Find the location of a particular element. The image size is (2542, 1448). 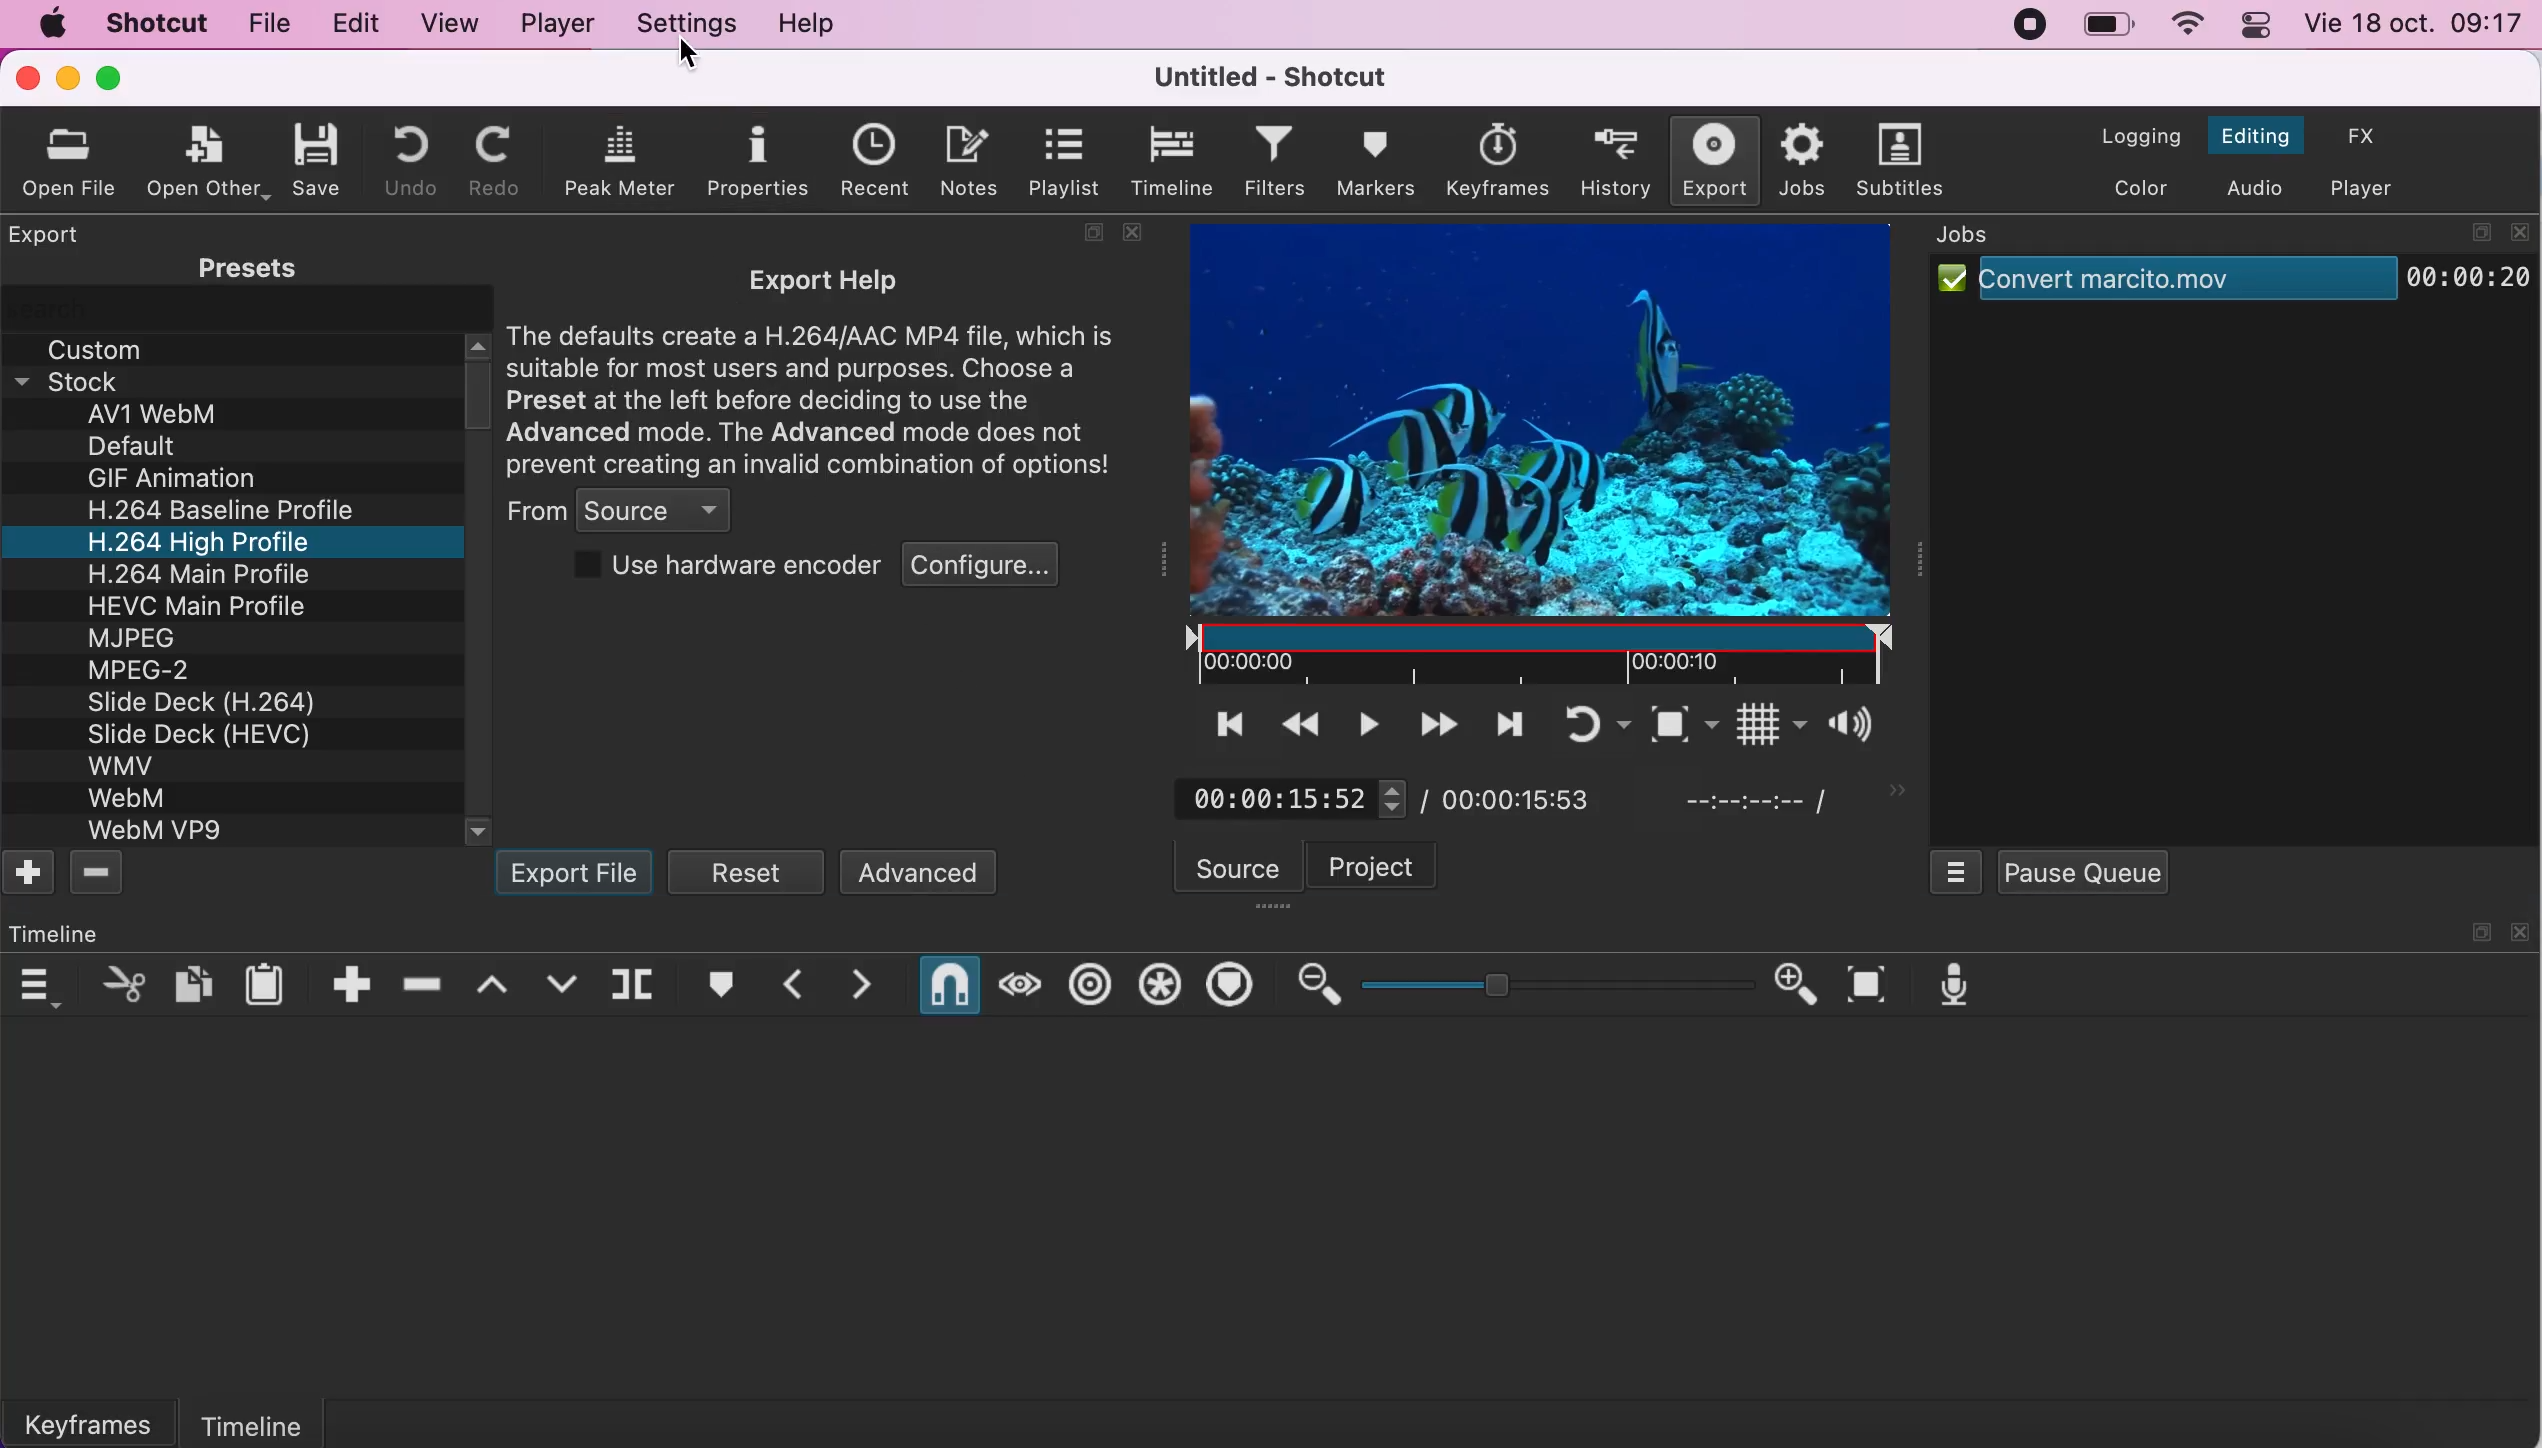

zoom in is located at coordinates (1798, 985).